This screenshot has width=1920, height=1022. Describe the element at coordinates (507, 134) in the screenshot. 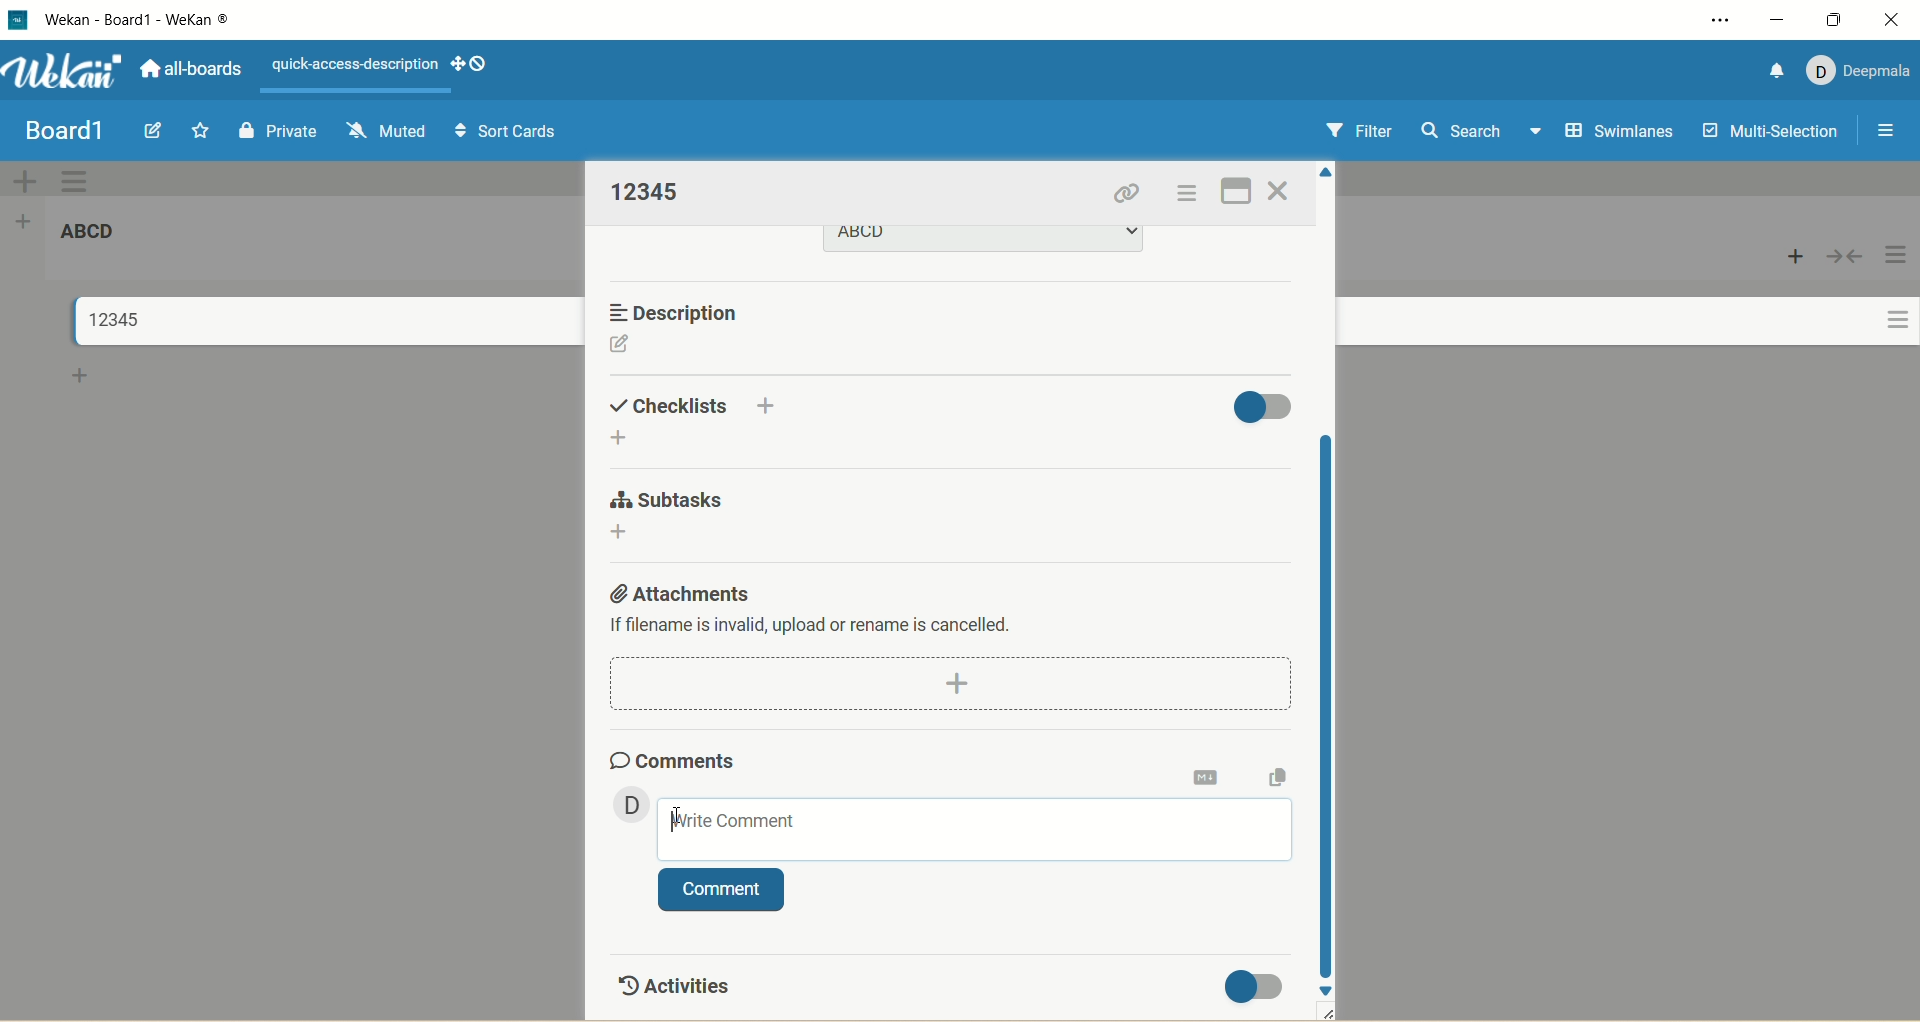

I see `sort cards` at that location.